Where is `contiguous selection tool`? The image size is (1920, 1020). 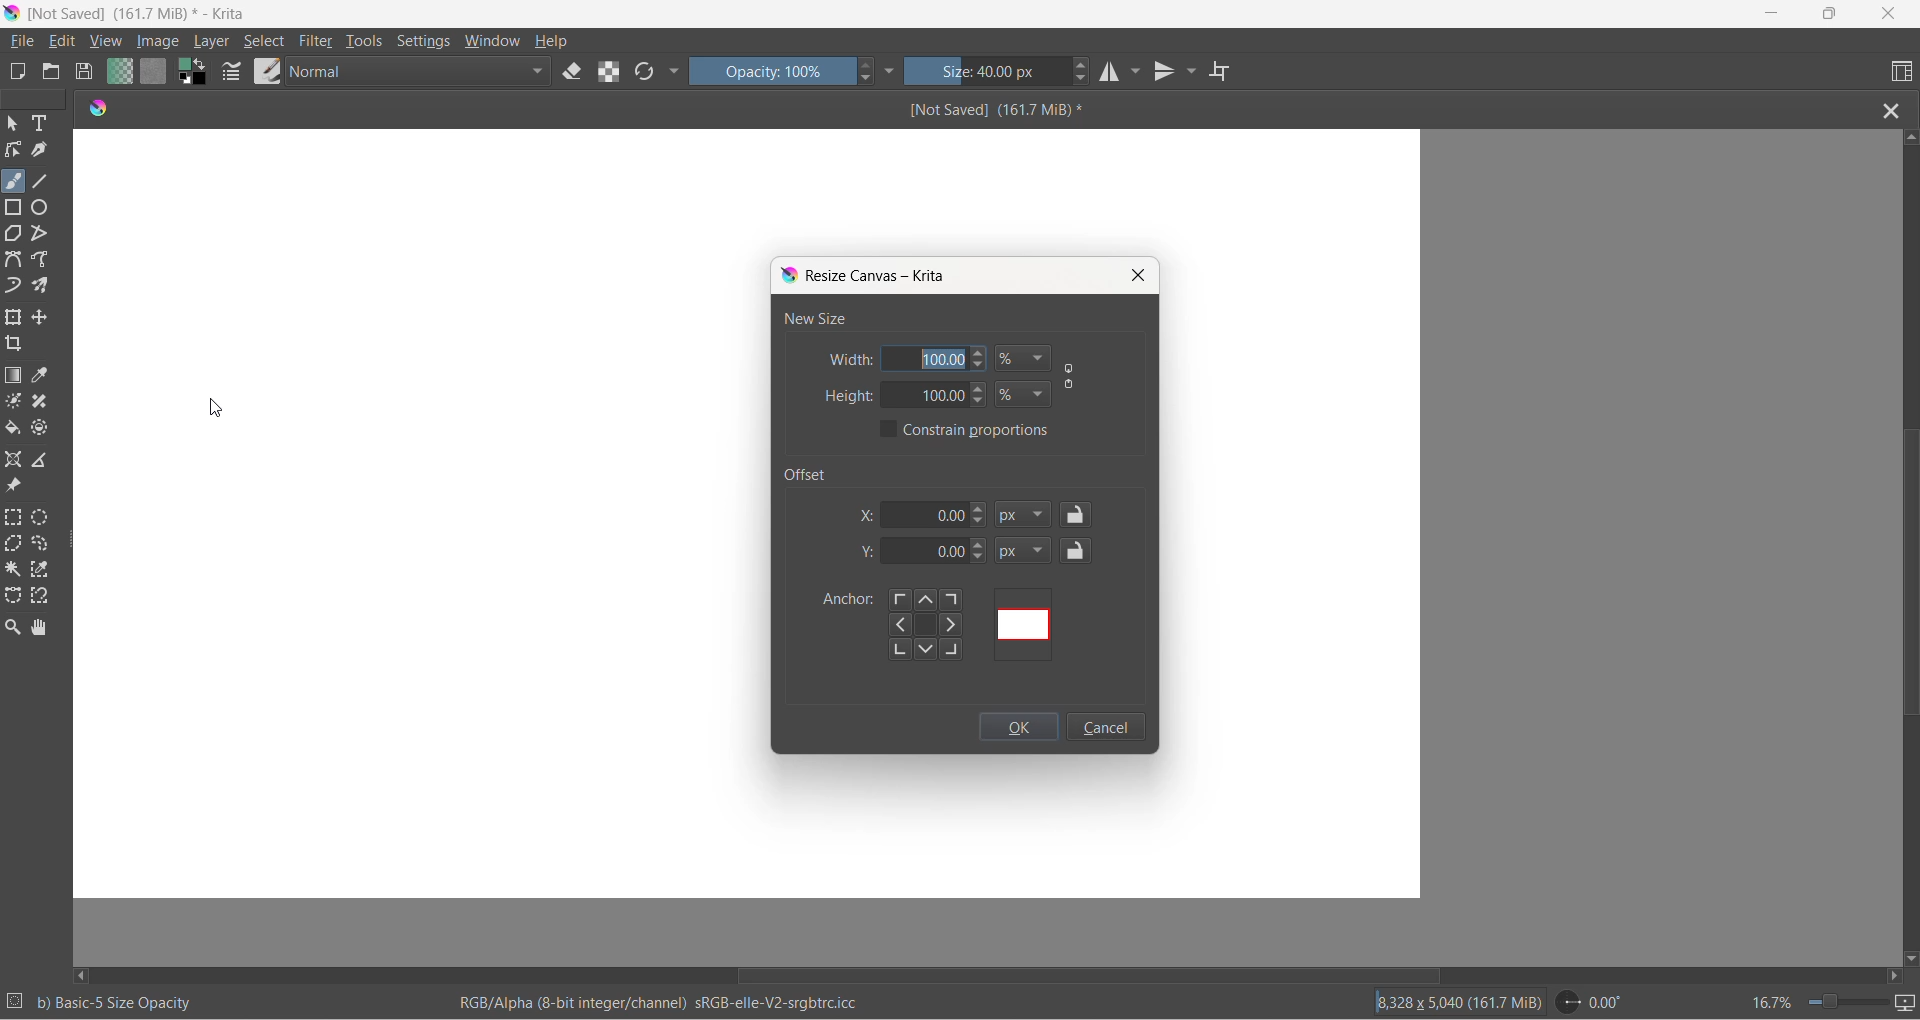 contiguous selection tool is located at coordinates (13, 568).